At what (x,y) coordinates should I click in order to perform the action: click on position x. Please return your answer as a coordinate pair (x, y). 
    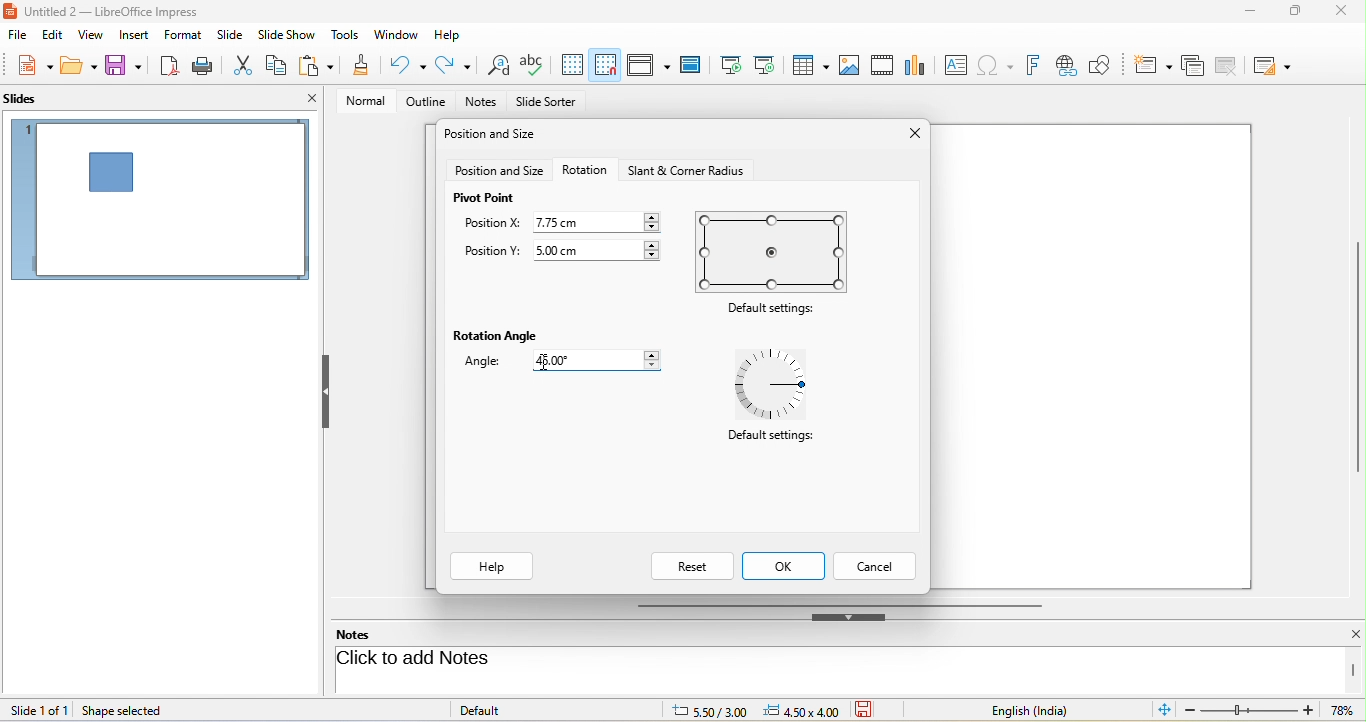
    Looking at the image, I should click on (492, 225).